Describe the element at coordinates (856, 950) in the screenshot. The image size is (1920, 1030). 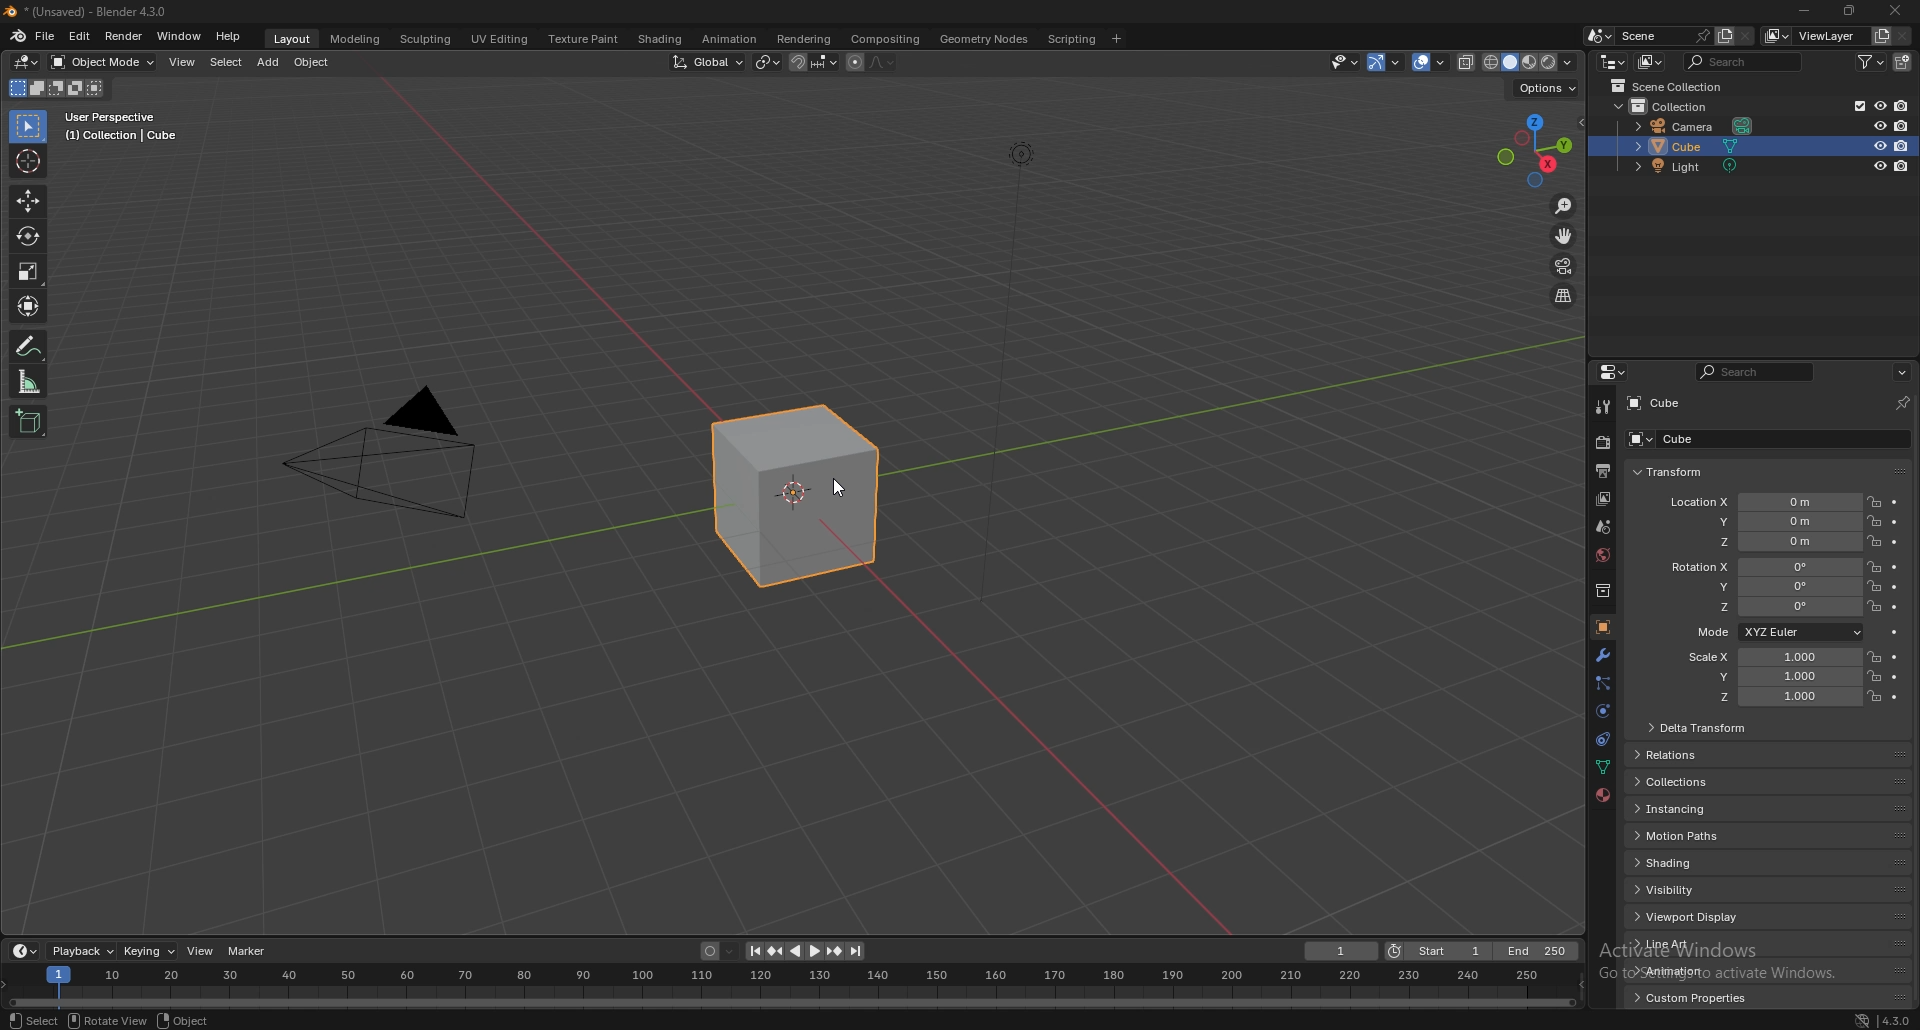
I see `jump to endpoint` at that location.